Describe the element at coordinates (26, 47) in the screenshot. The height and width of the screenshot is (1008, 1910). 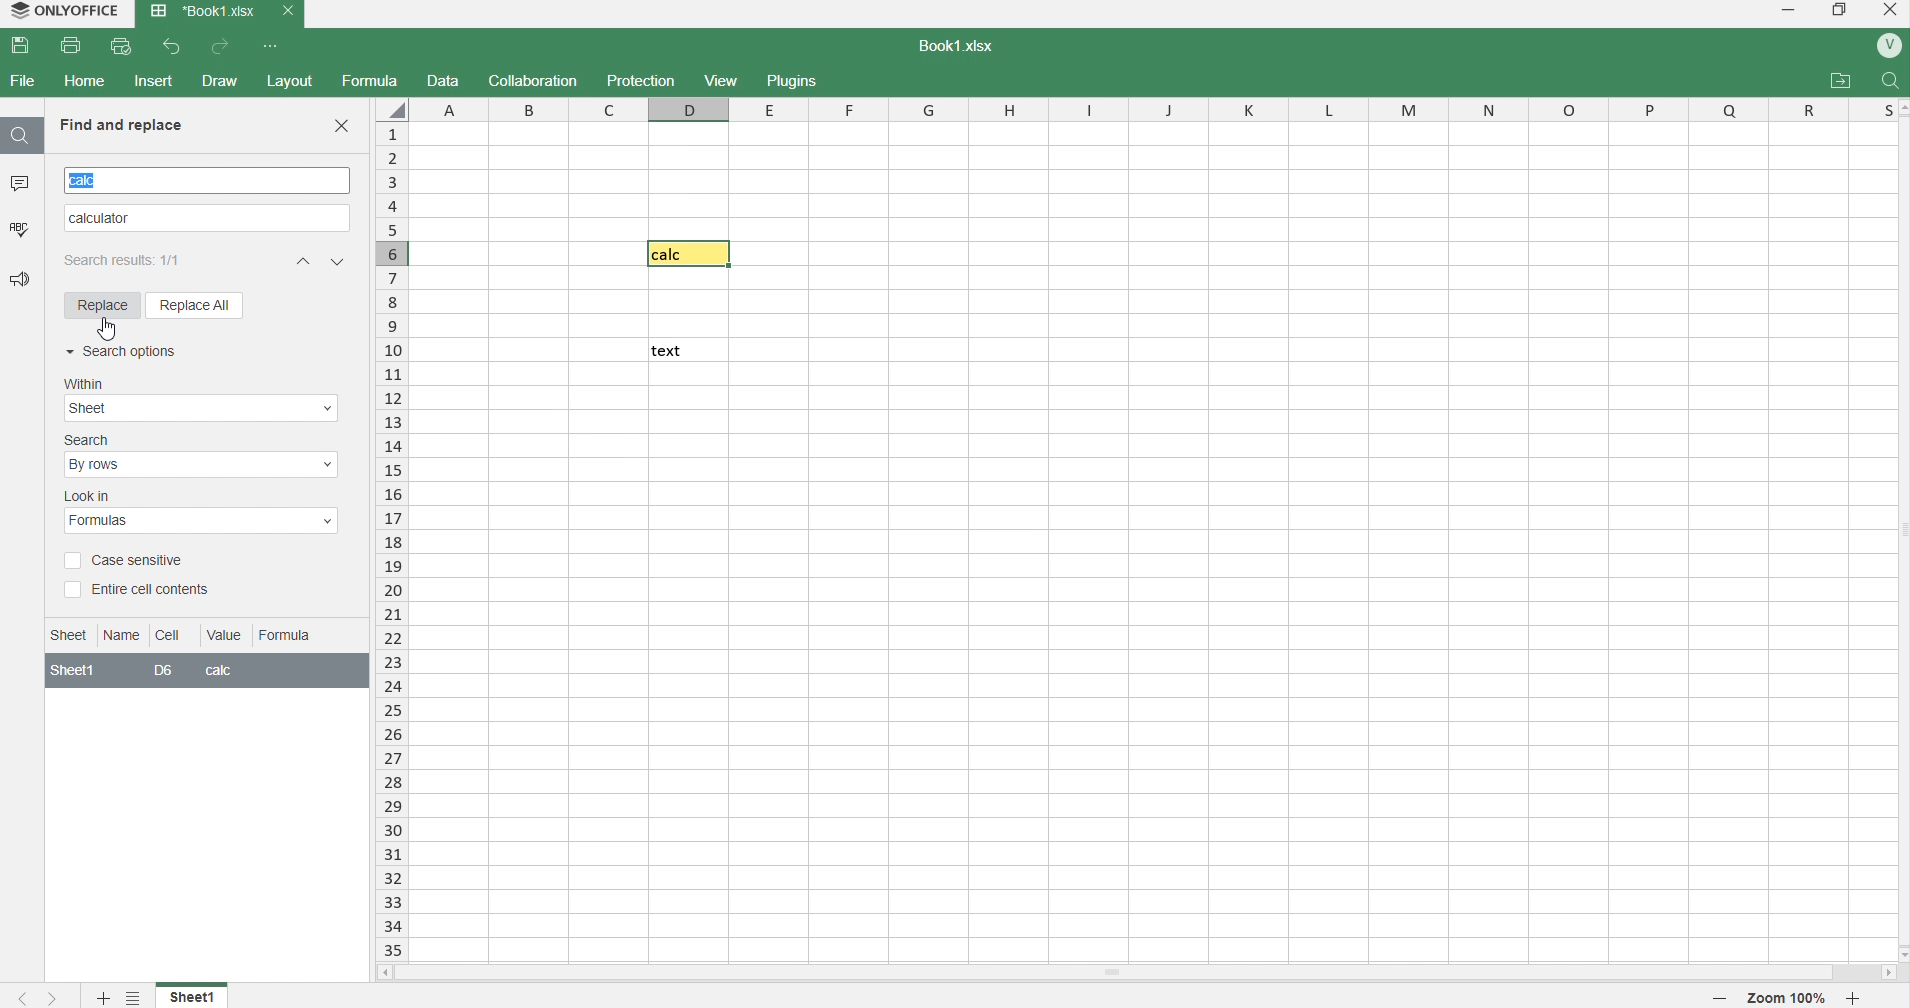
I see `save` at that location.